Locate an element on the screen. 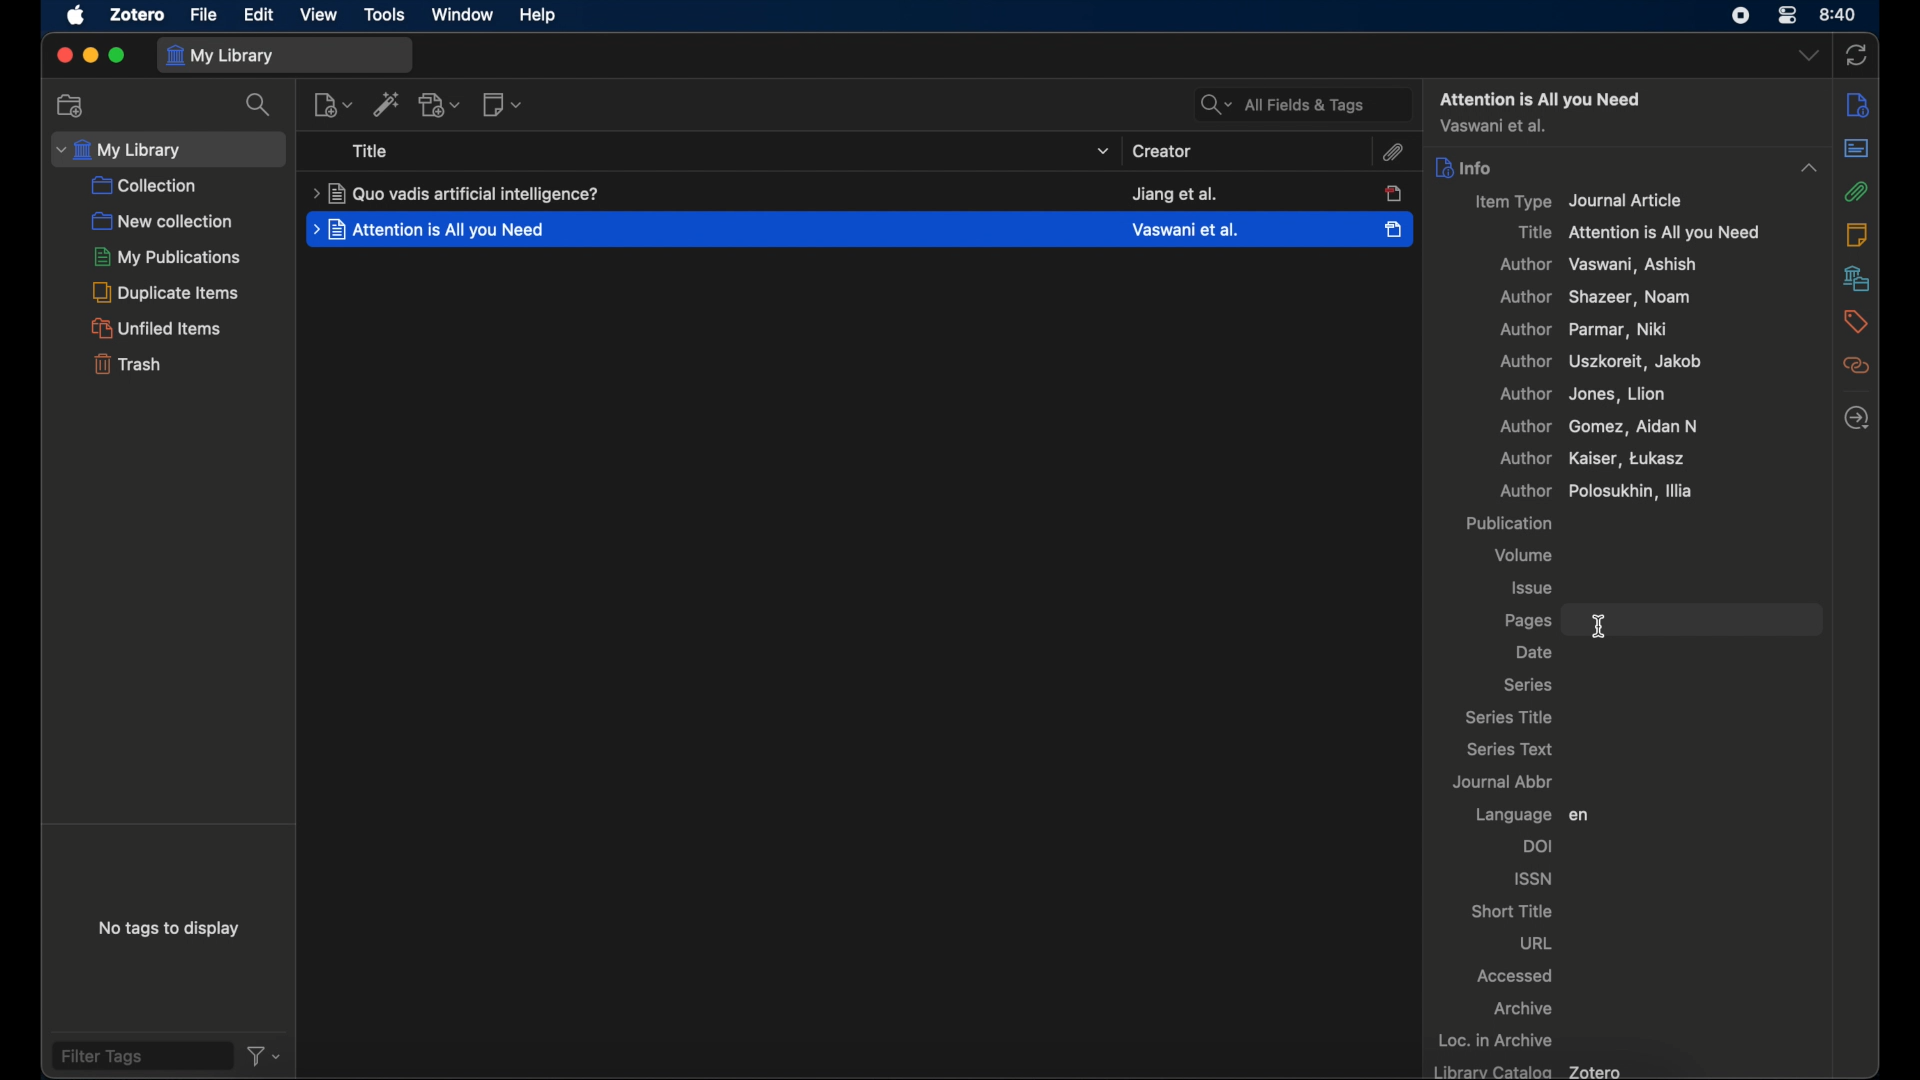  add. items by identifier  is located at coordinates (386, 105).